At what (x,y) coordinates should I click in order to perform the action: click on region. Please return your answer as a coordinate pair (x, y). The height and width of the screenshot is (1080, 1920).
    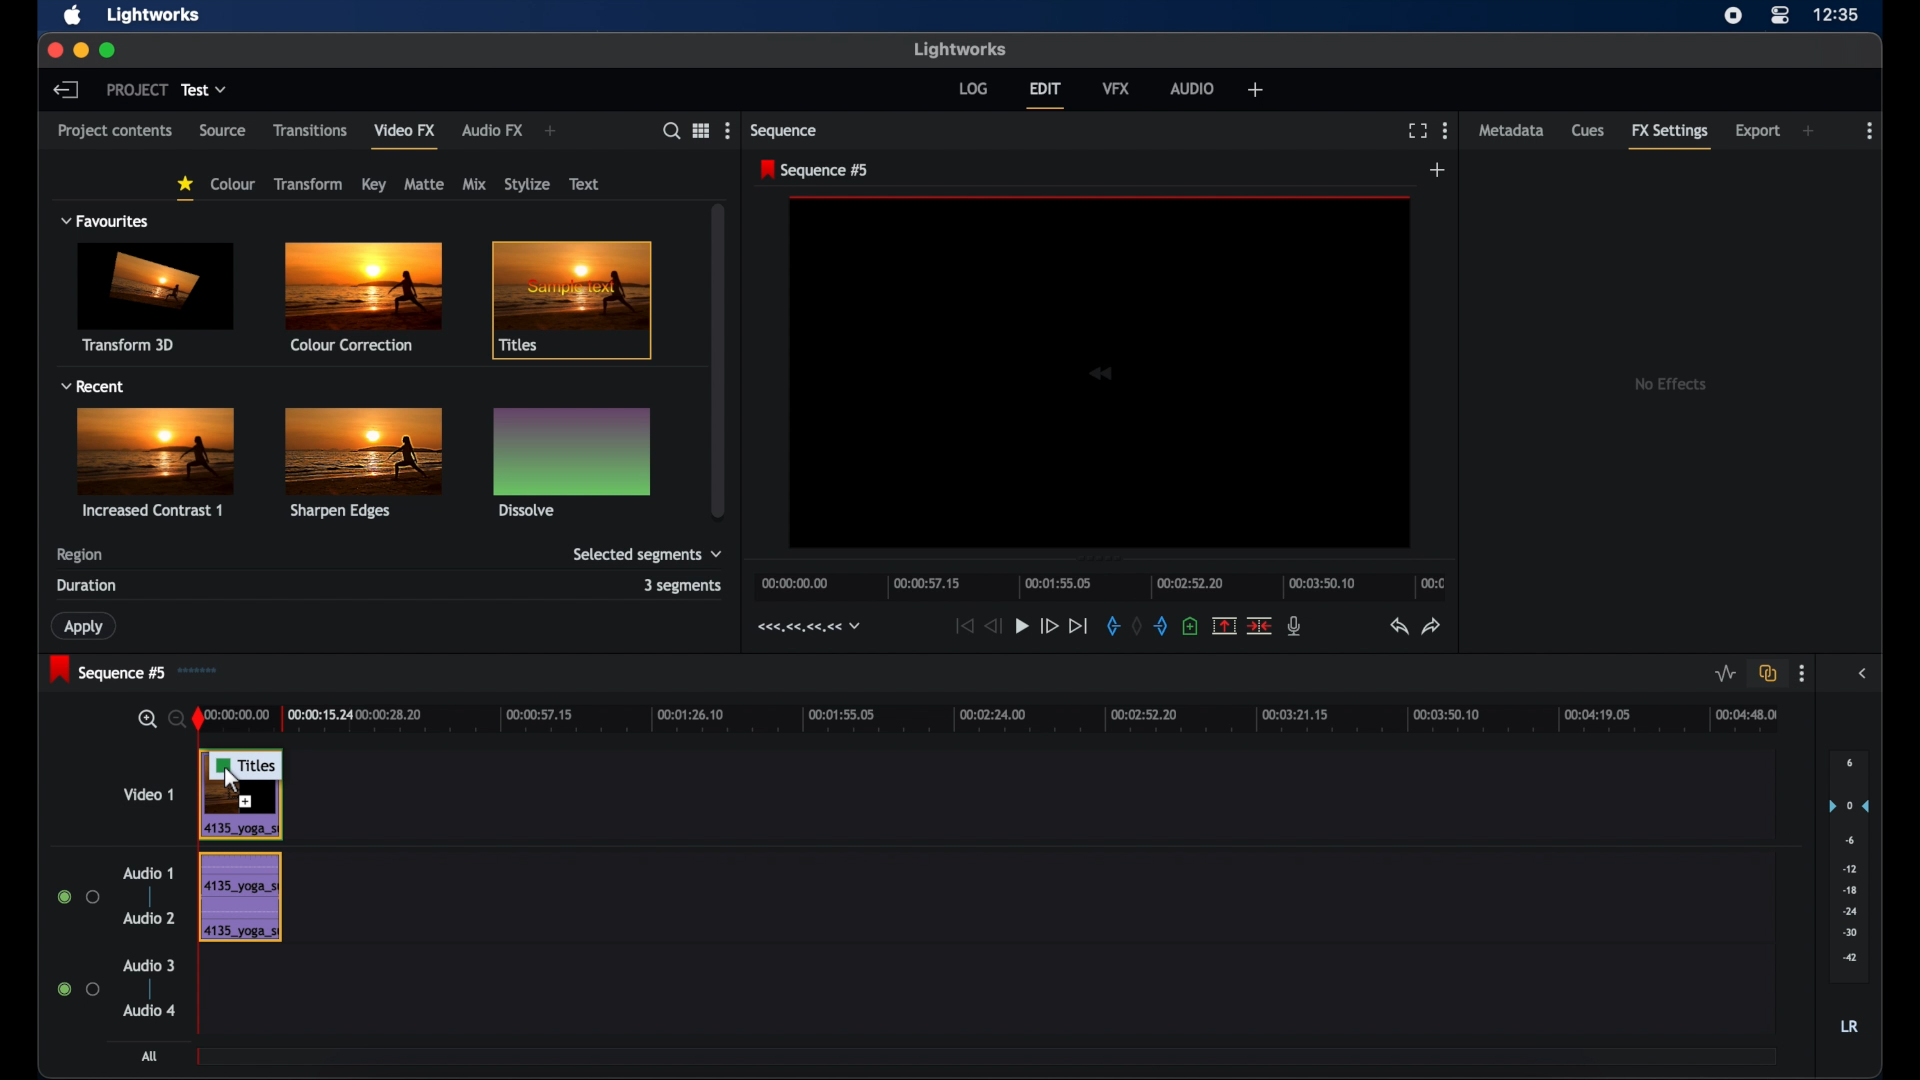
    Looking at the image, I should click on (80, 555).